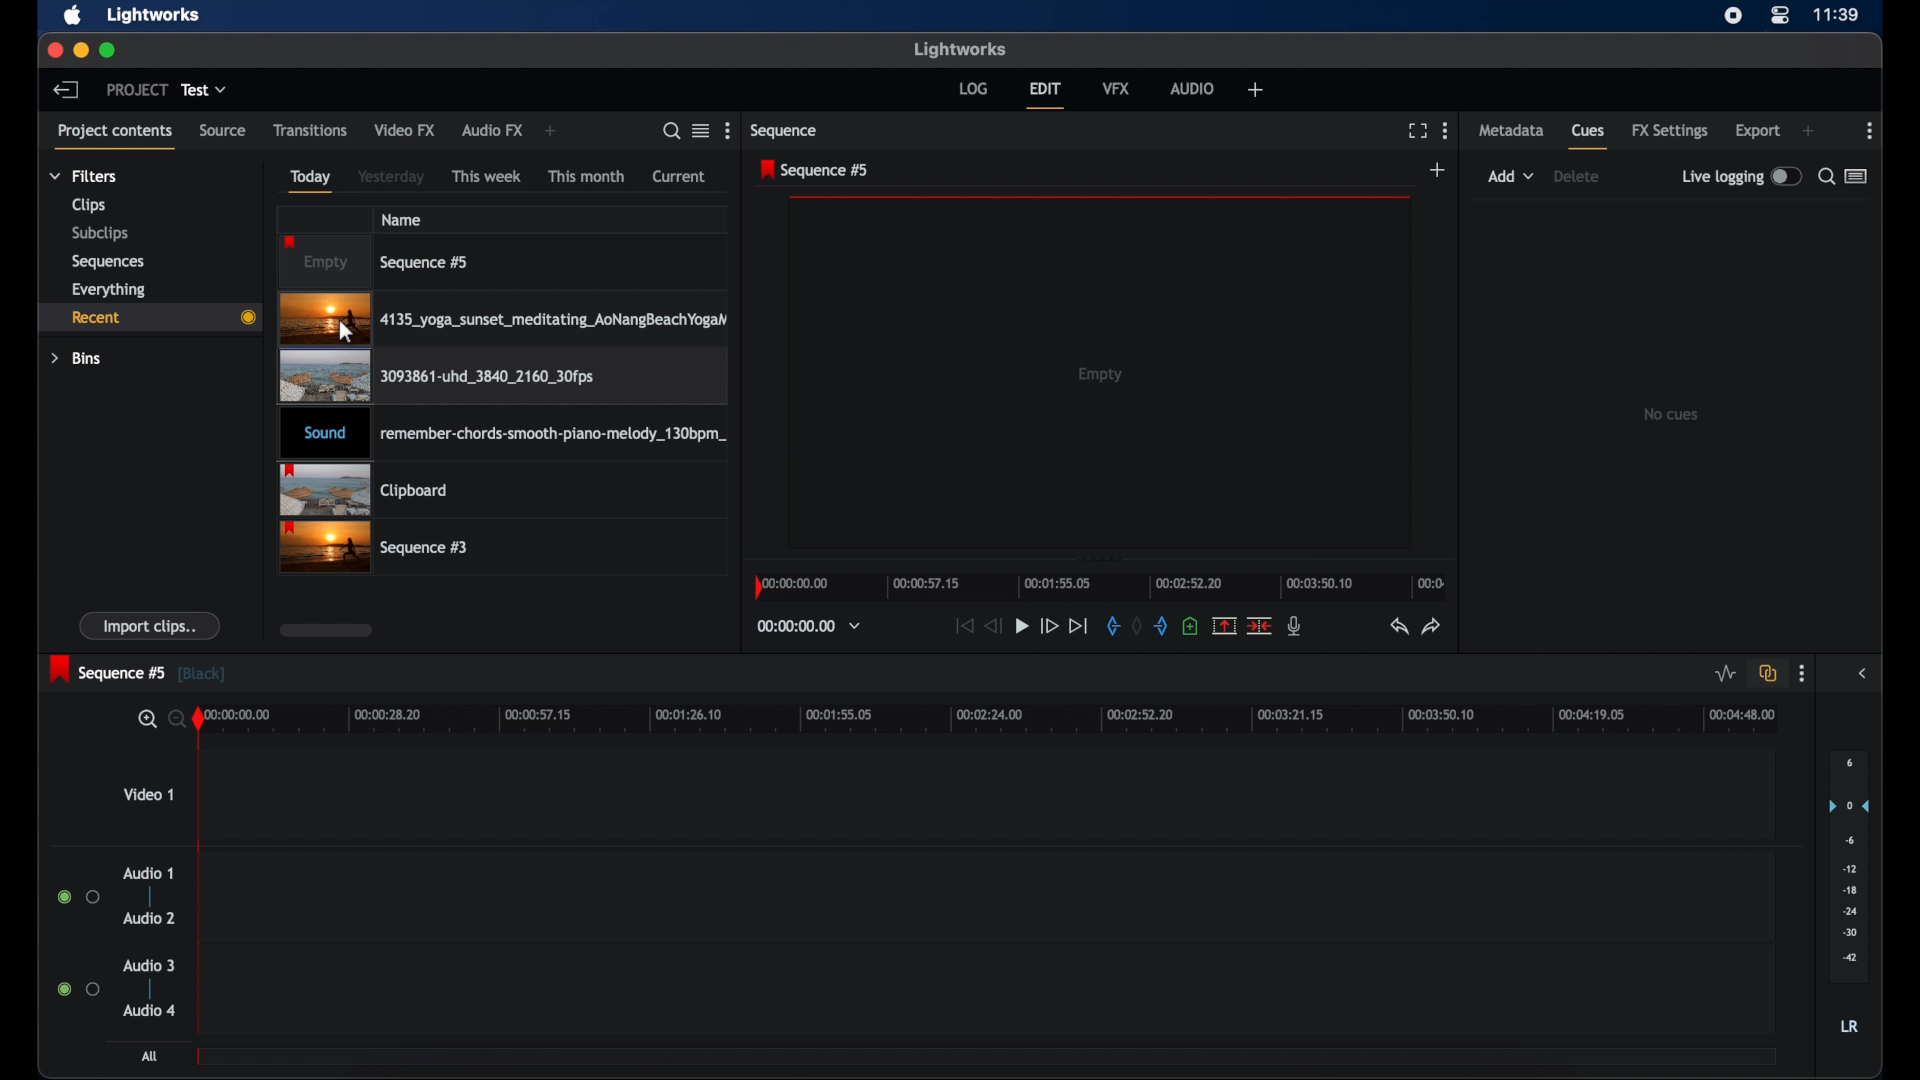  What do you see at coordinates (994, 625) in the screenshot?
I see `rewind` at bounding box center [994, 625].